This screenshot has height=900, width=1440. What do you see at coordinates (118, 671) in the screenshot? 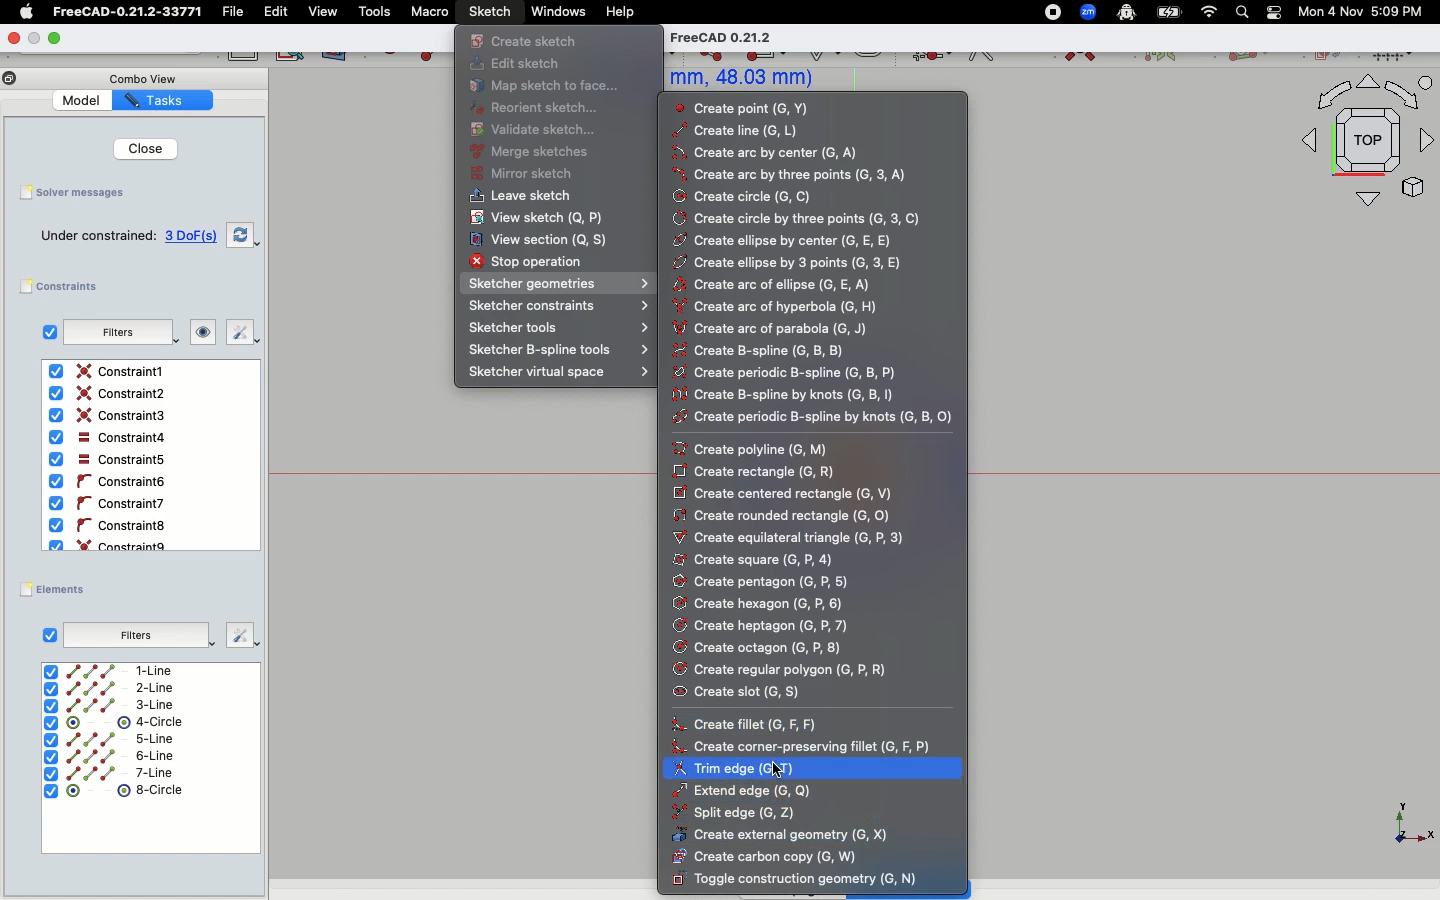
I see `1-Line` at bounding box center [118, 671].